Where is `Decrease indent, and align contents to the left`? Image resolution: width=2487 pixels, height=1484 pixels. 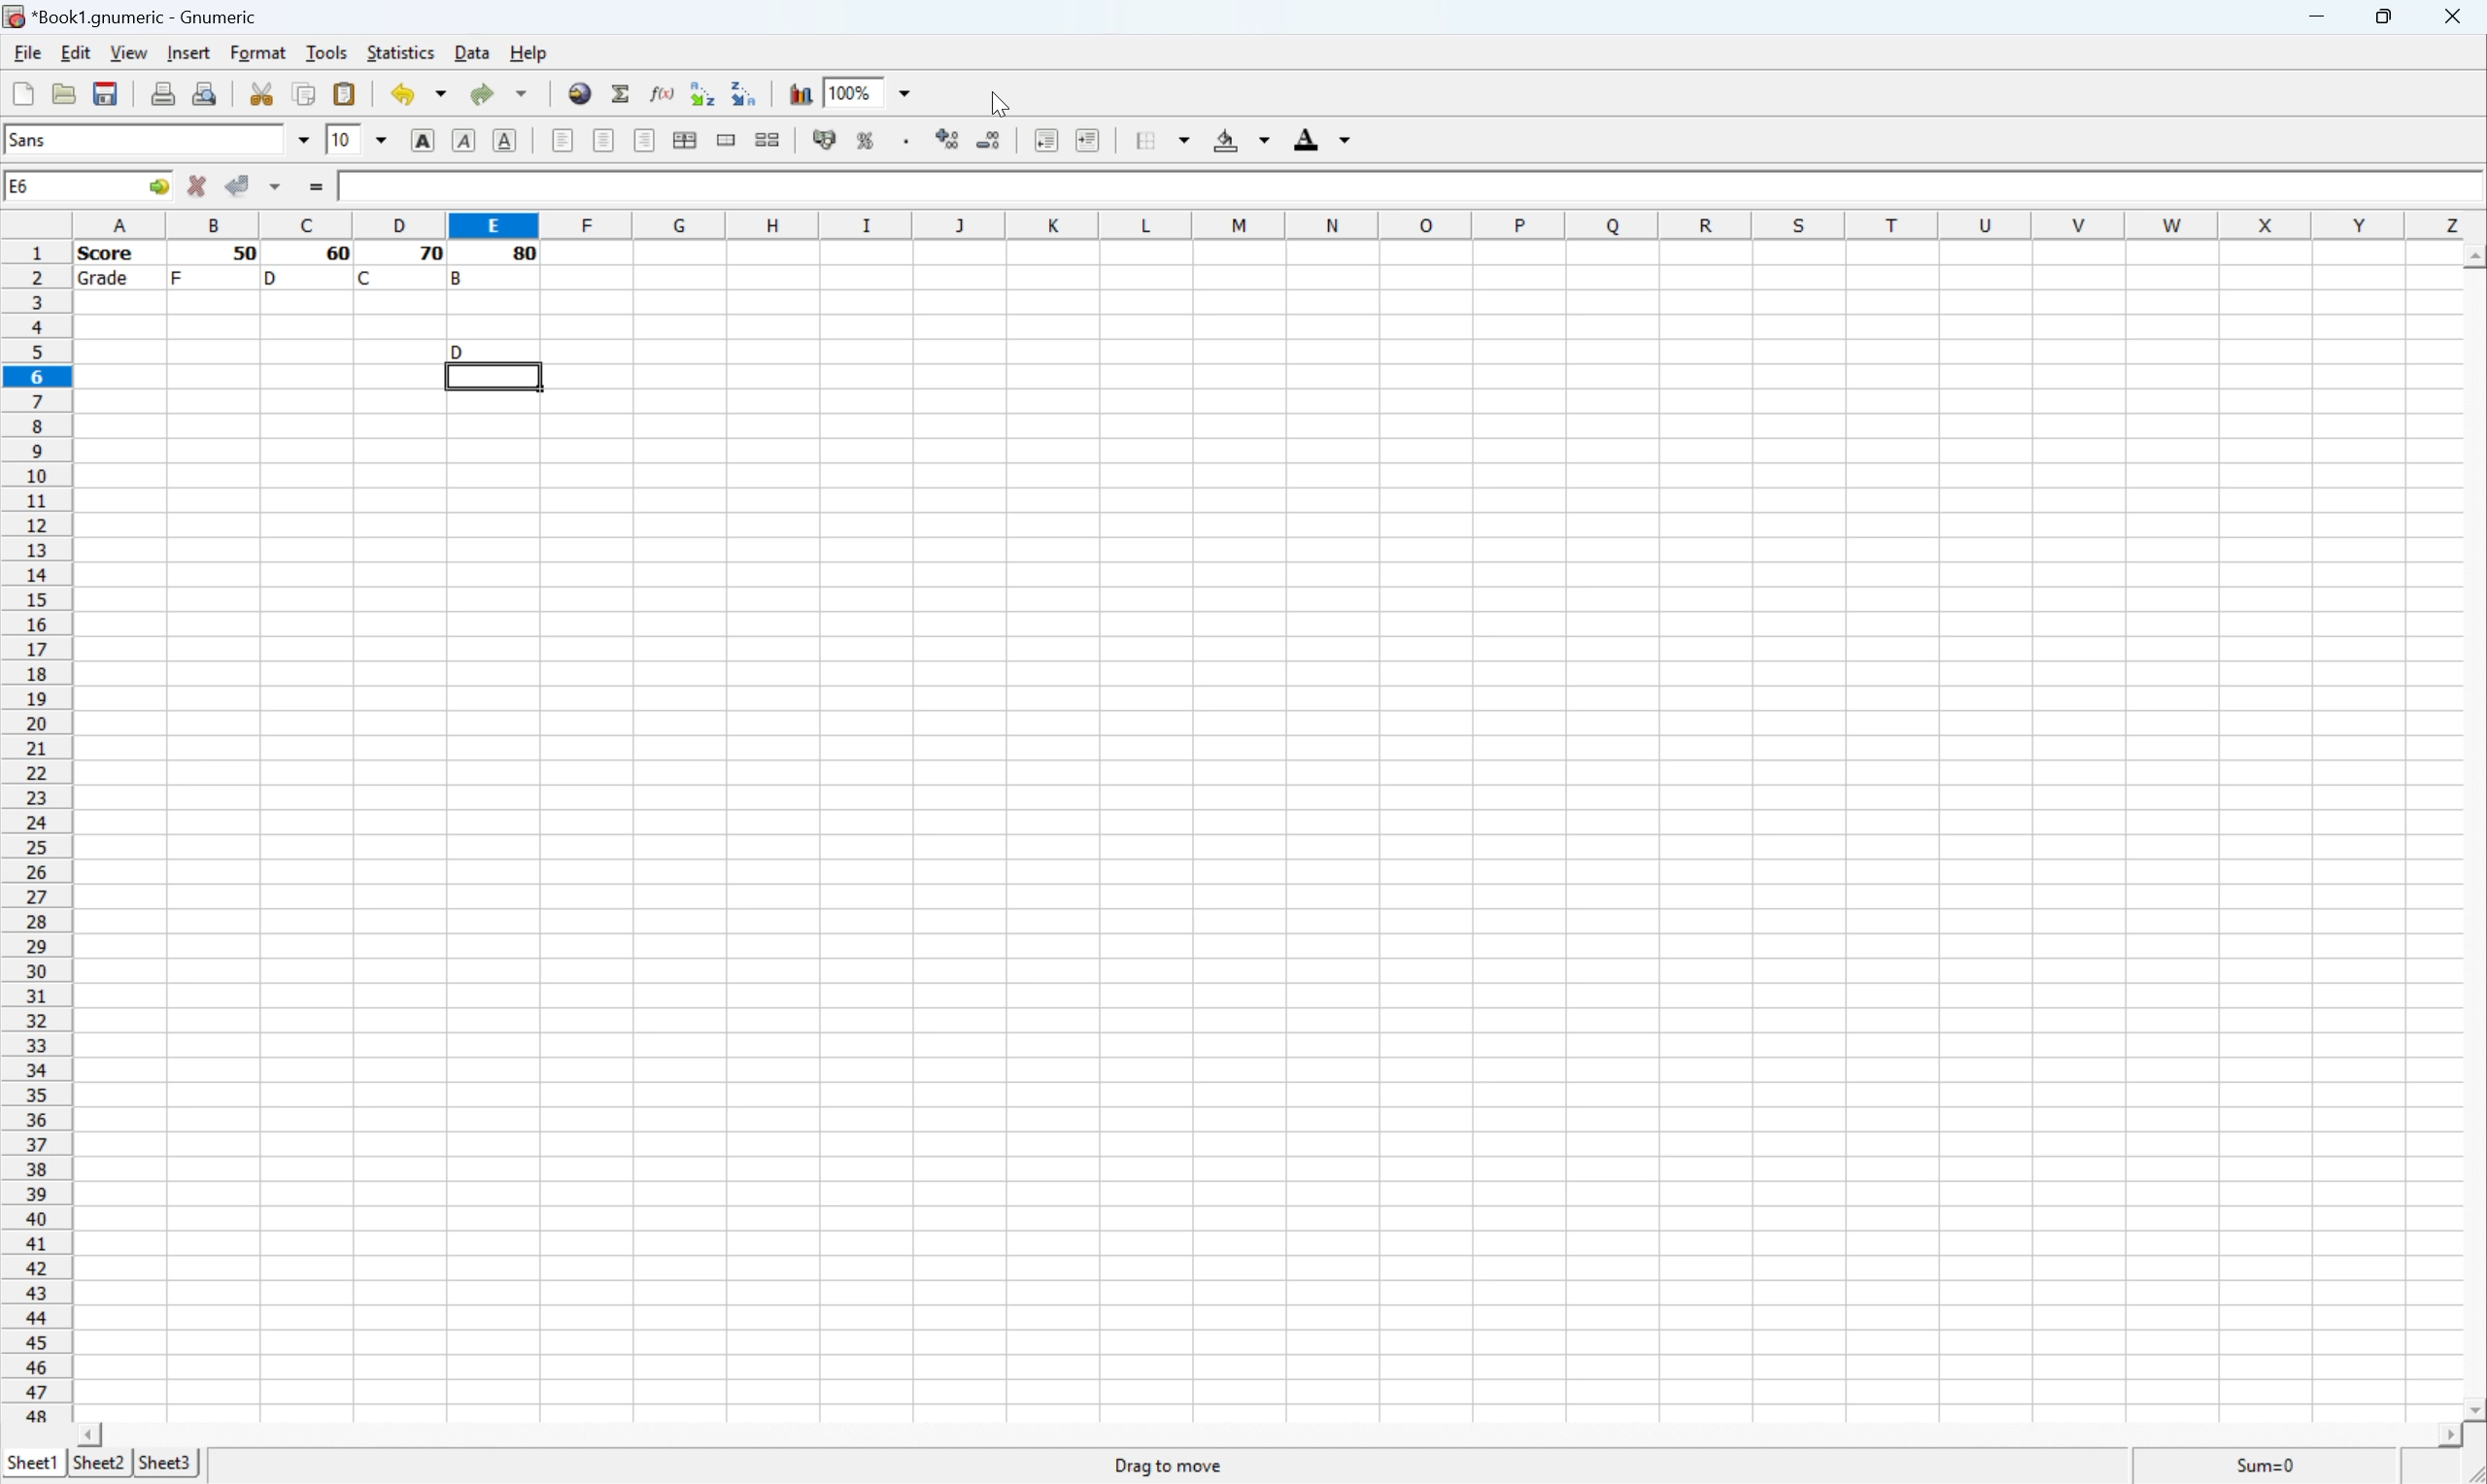 Decrease indent, and align contents to the left is located at coordinates (1040, 141).